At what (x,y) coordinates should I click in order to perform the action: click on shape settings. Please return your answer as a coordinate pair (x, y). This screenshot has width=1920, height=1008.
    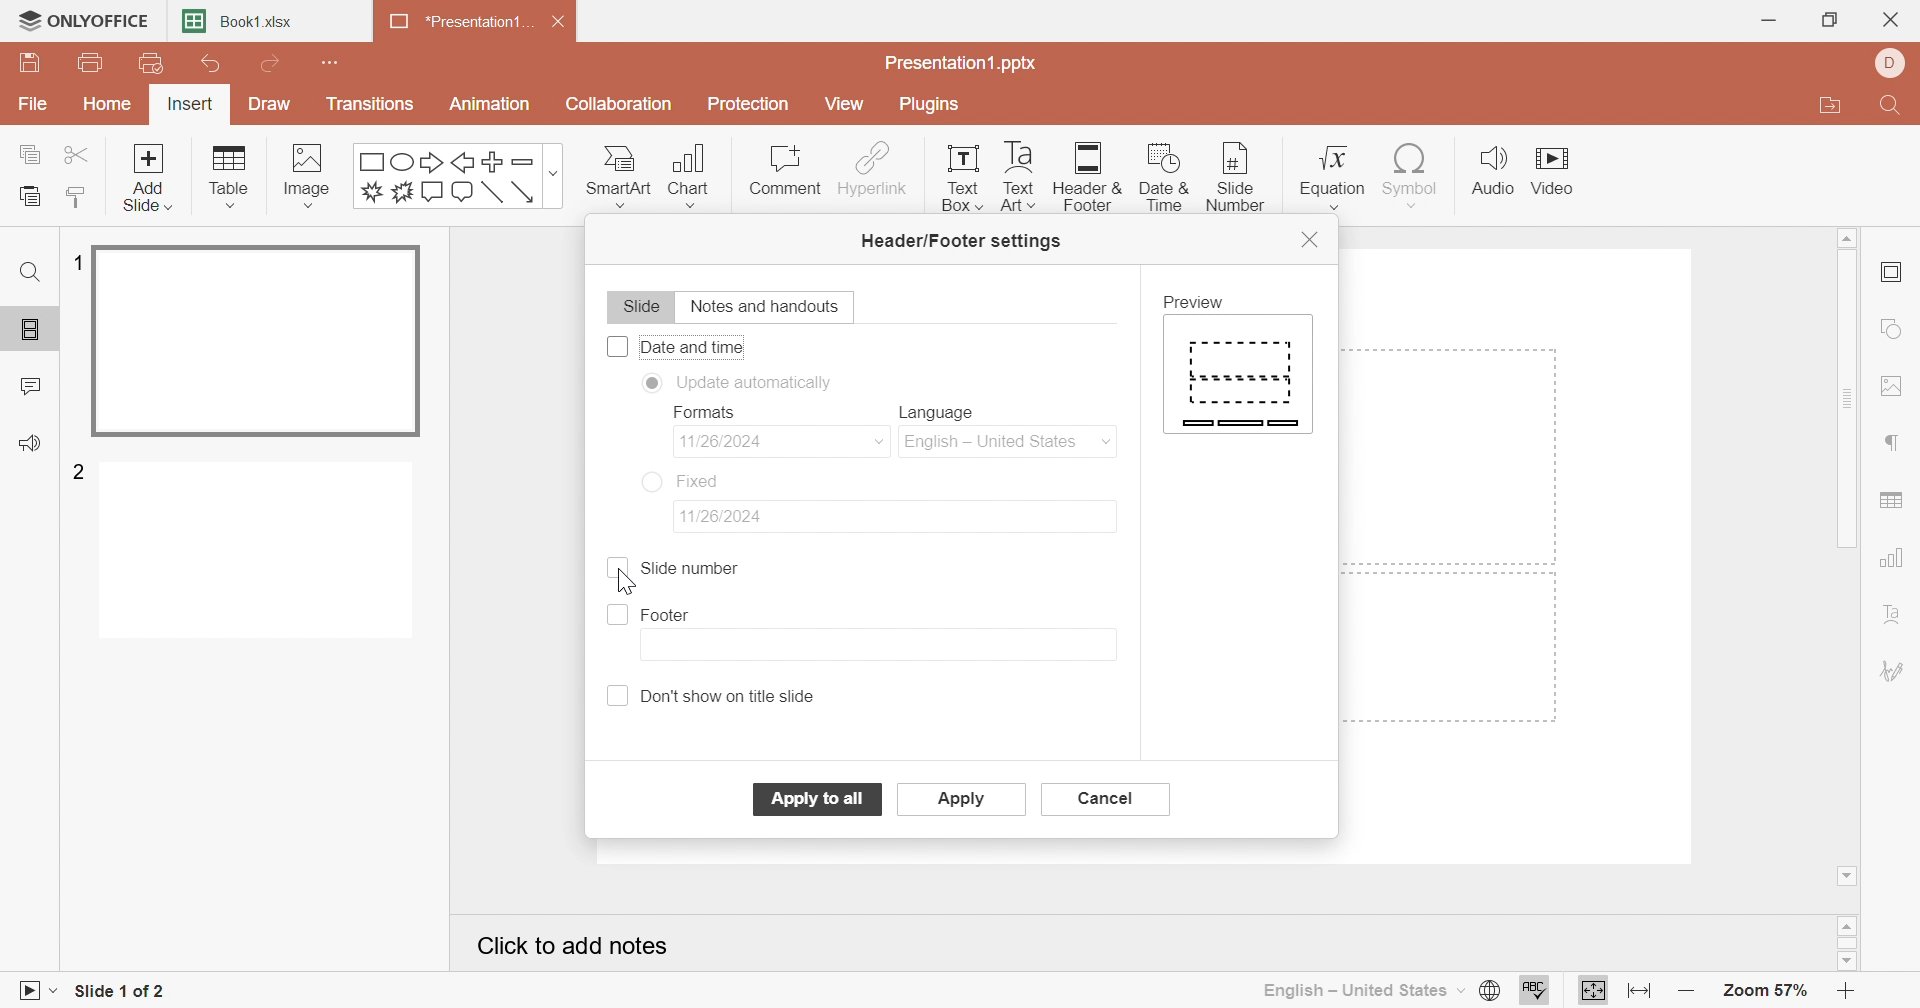
    Looking at the image, I should click on (1900, 331).